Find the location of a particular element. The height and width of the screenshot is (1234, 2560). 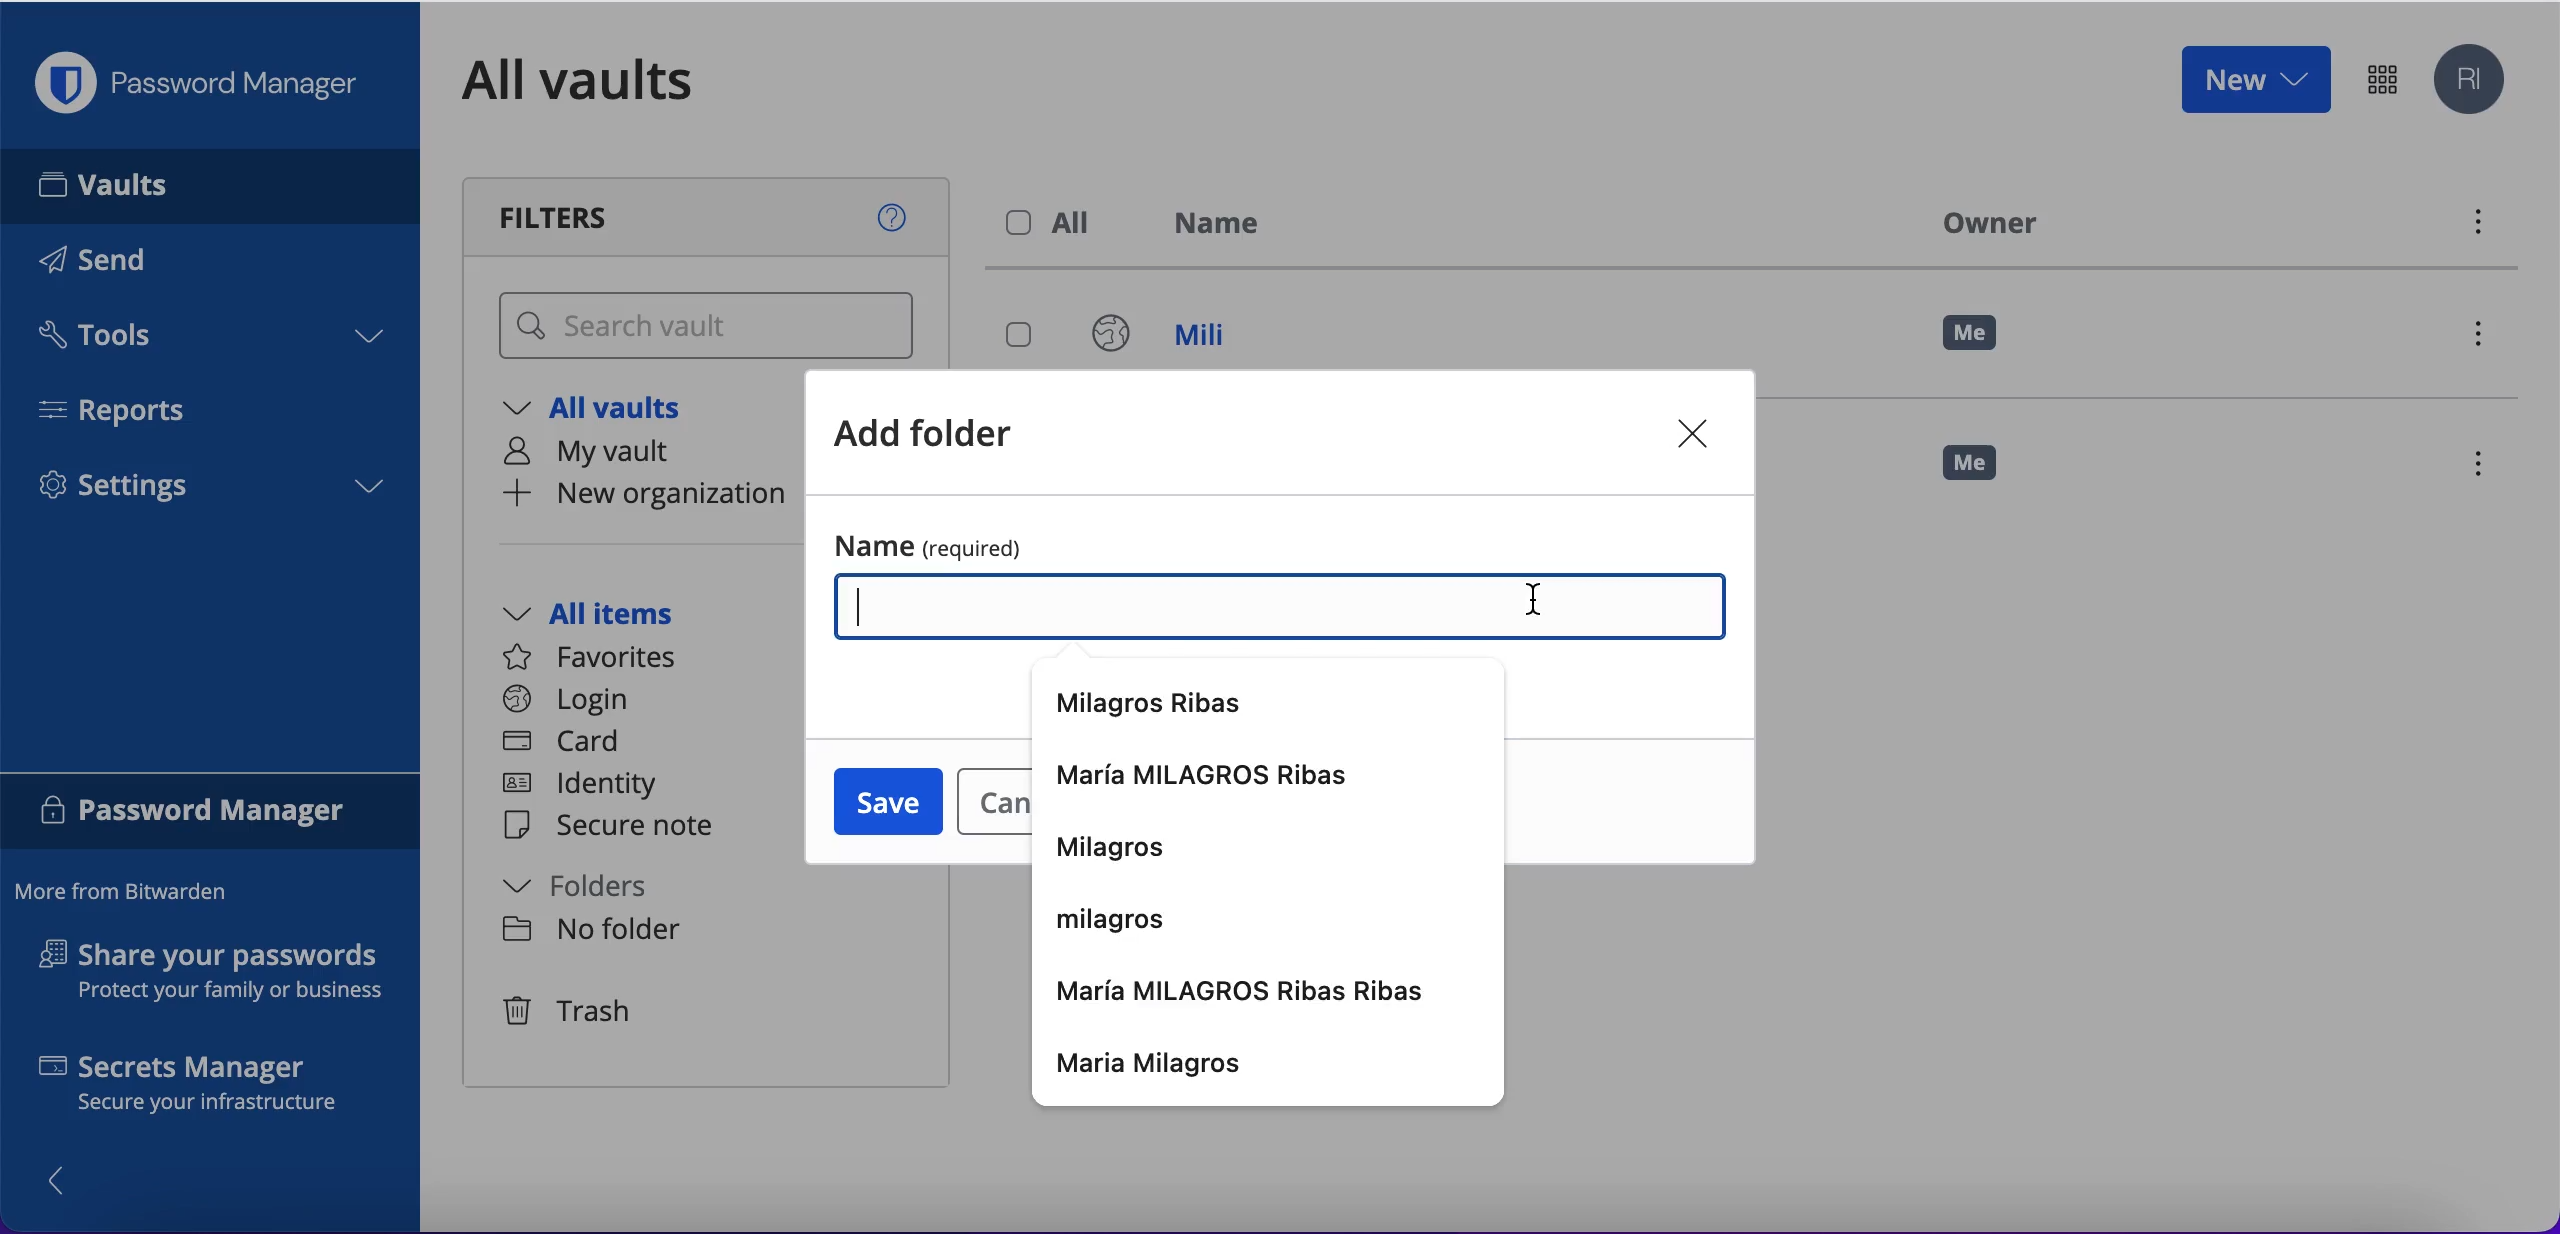

no folder is located at coordinates (592, 933).